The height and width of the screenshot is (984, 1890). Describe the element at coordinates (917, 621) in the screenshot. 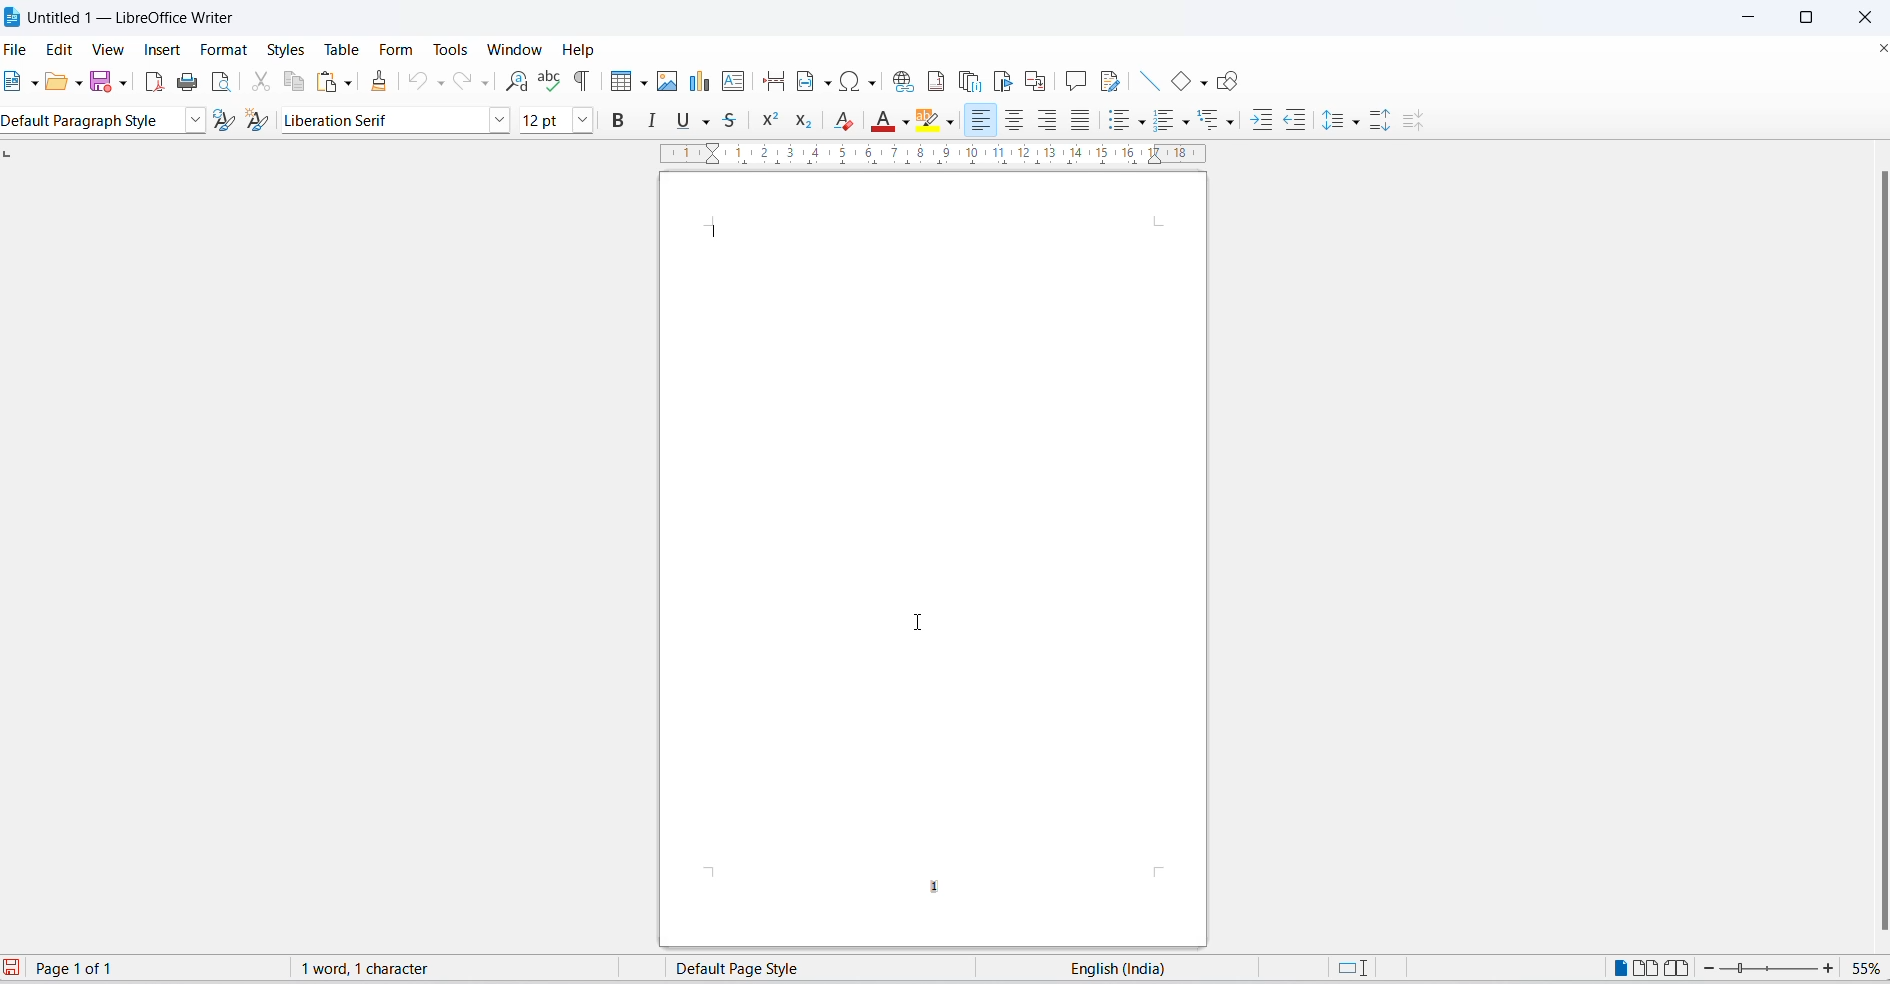

I see `cursor` at that location.